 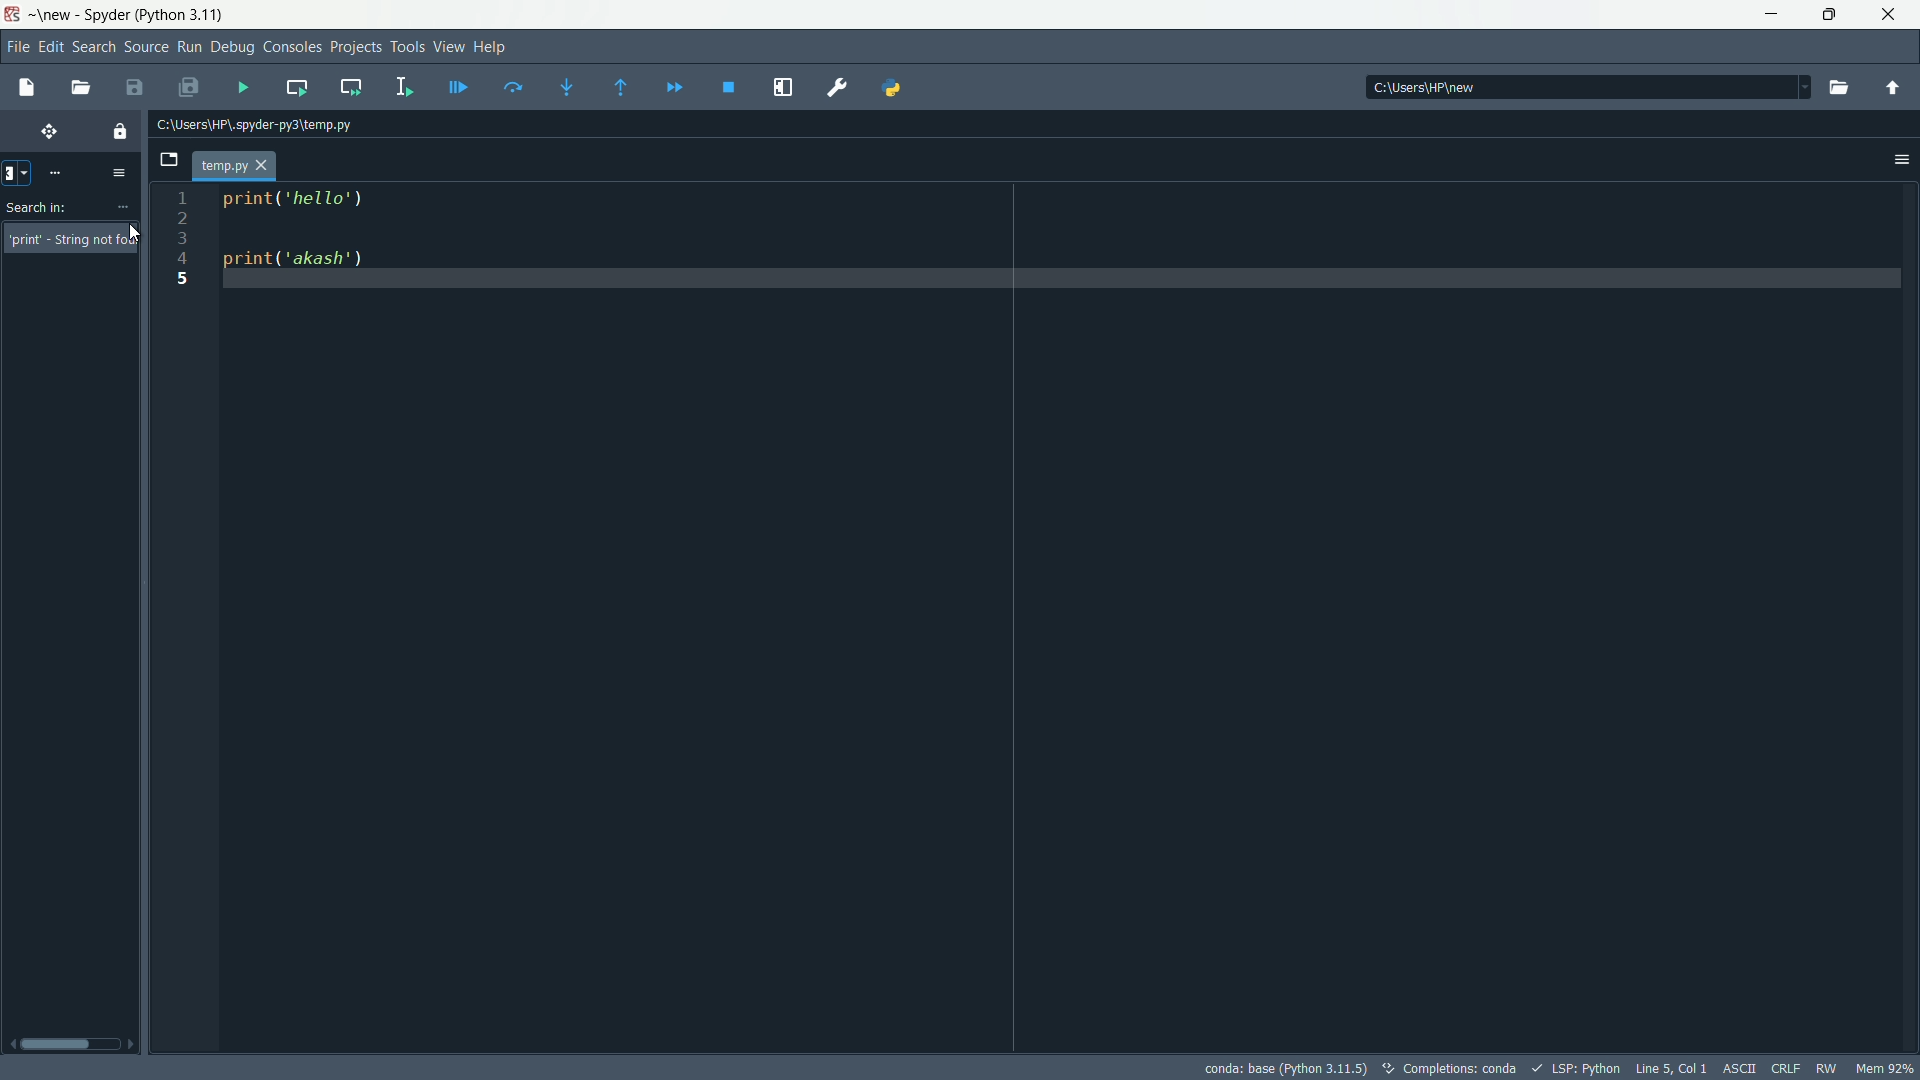 What do you see at coordinates (180, 15) in the screenshot?
I see `python 3.11` at bounding box center [180, 15].